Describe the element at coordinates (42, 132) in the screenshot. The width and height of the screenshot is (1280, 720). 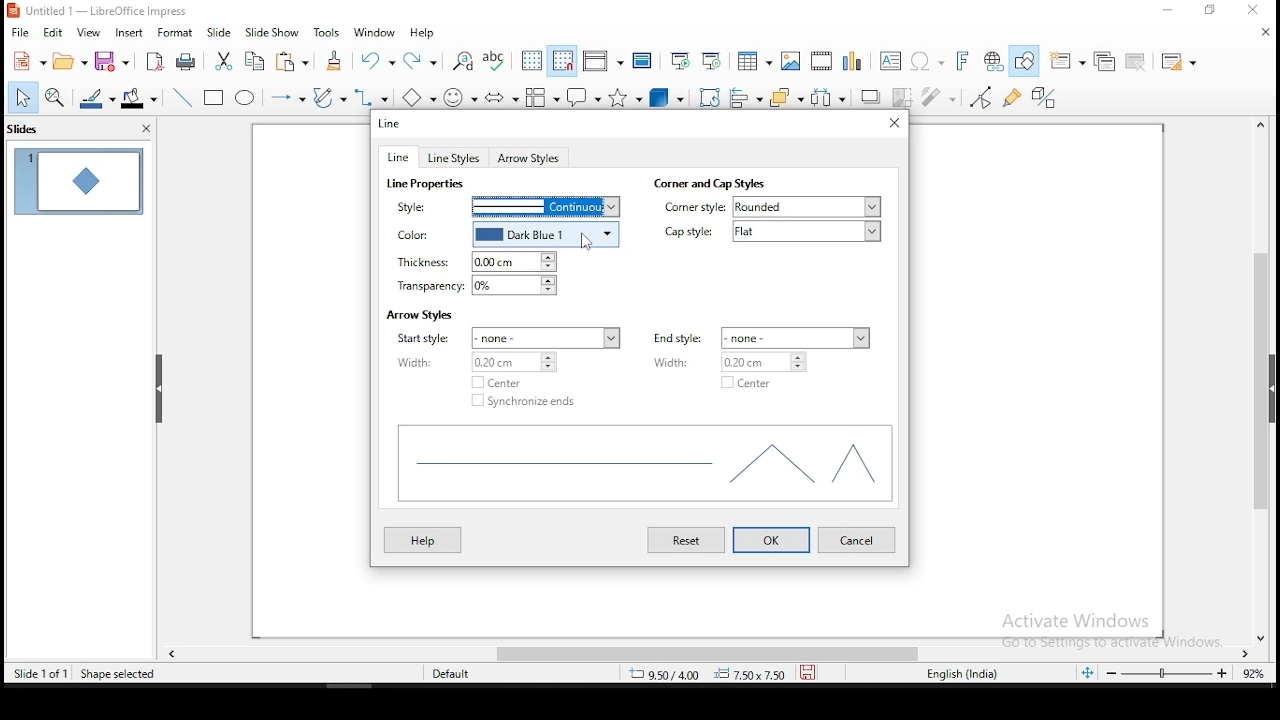
I see `slides` at that location.